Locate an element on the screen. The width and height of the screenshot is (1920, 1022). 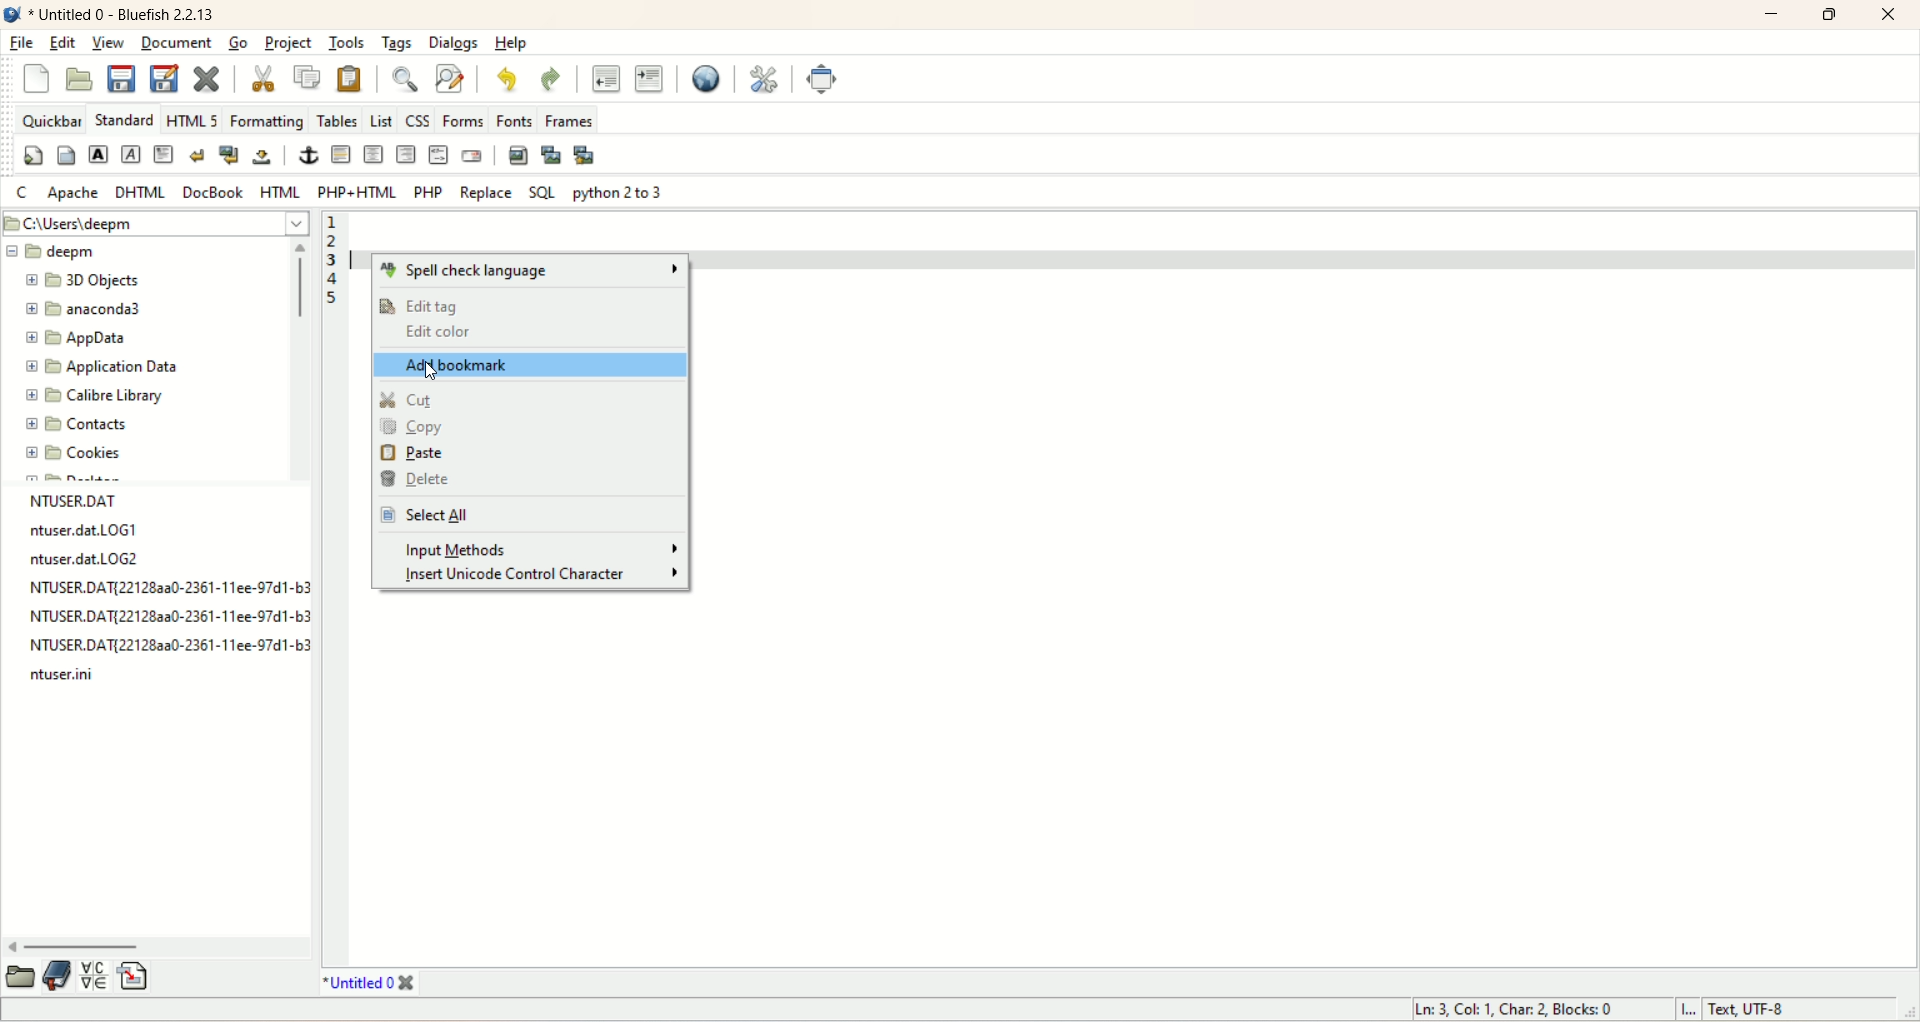
apache is located at coordinates (74, 193).